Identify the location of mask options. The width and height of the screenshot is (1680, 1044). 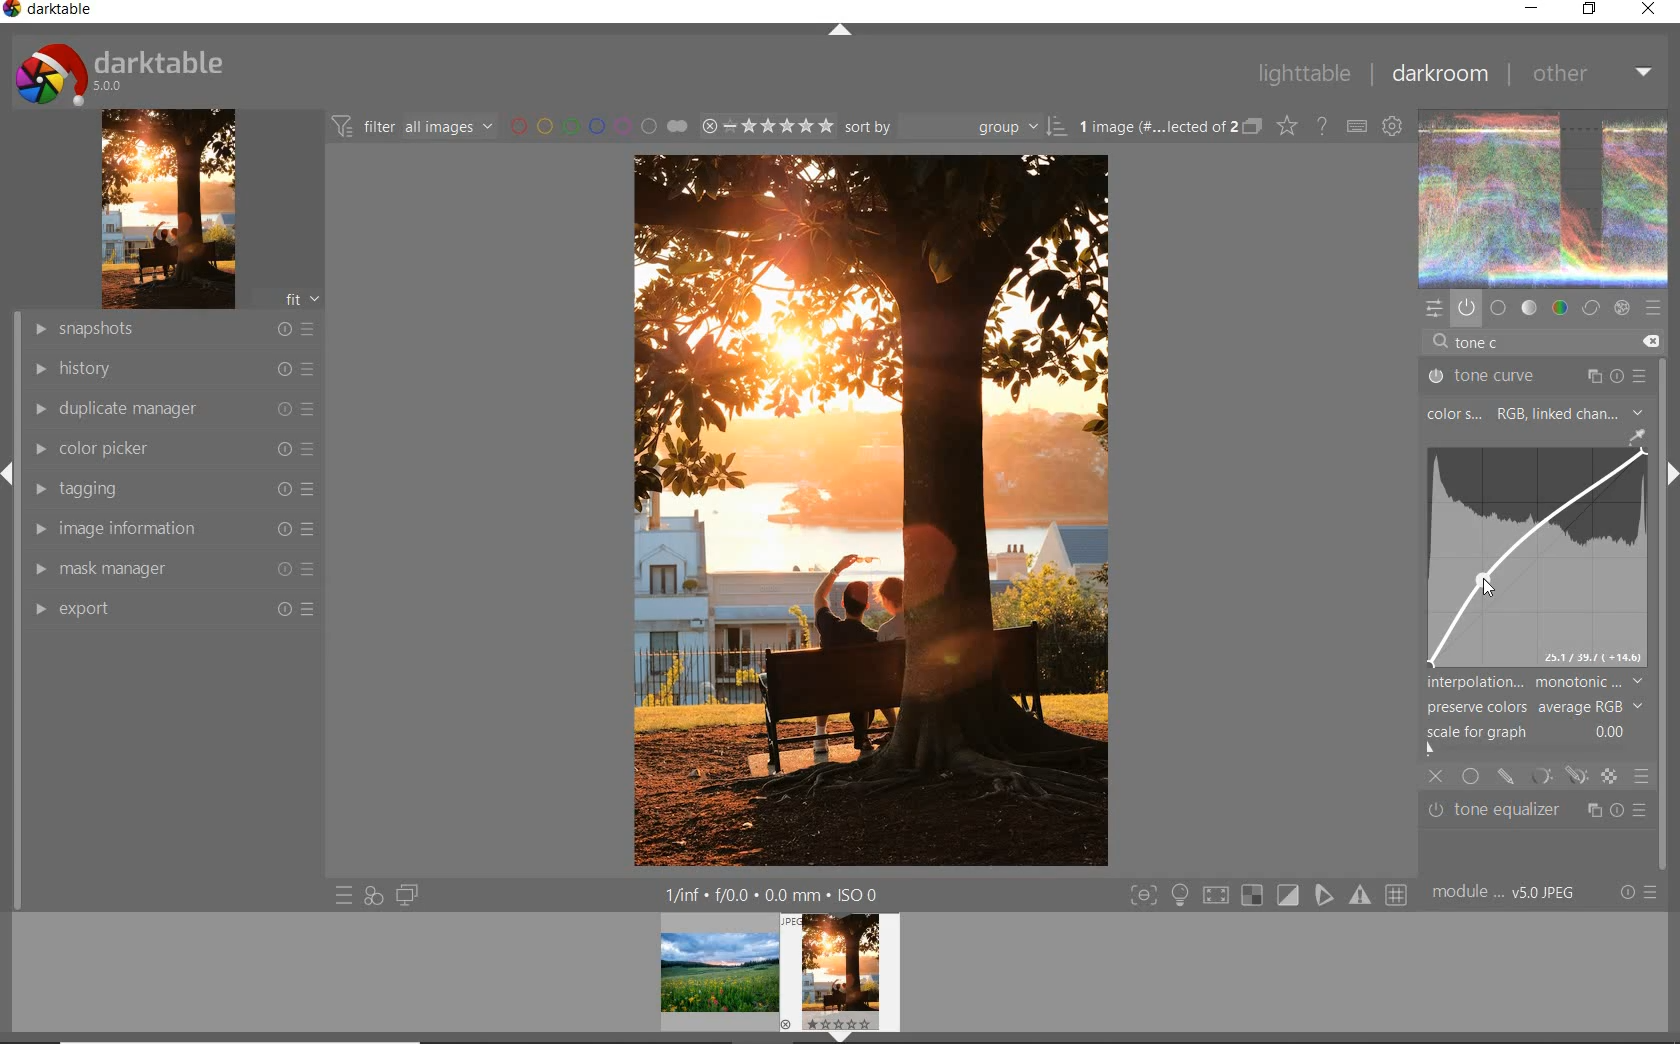
(1554, 776).